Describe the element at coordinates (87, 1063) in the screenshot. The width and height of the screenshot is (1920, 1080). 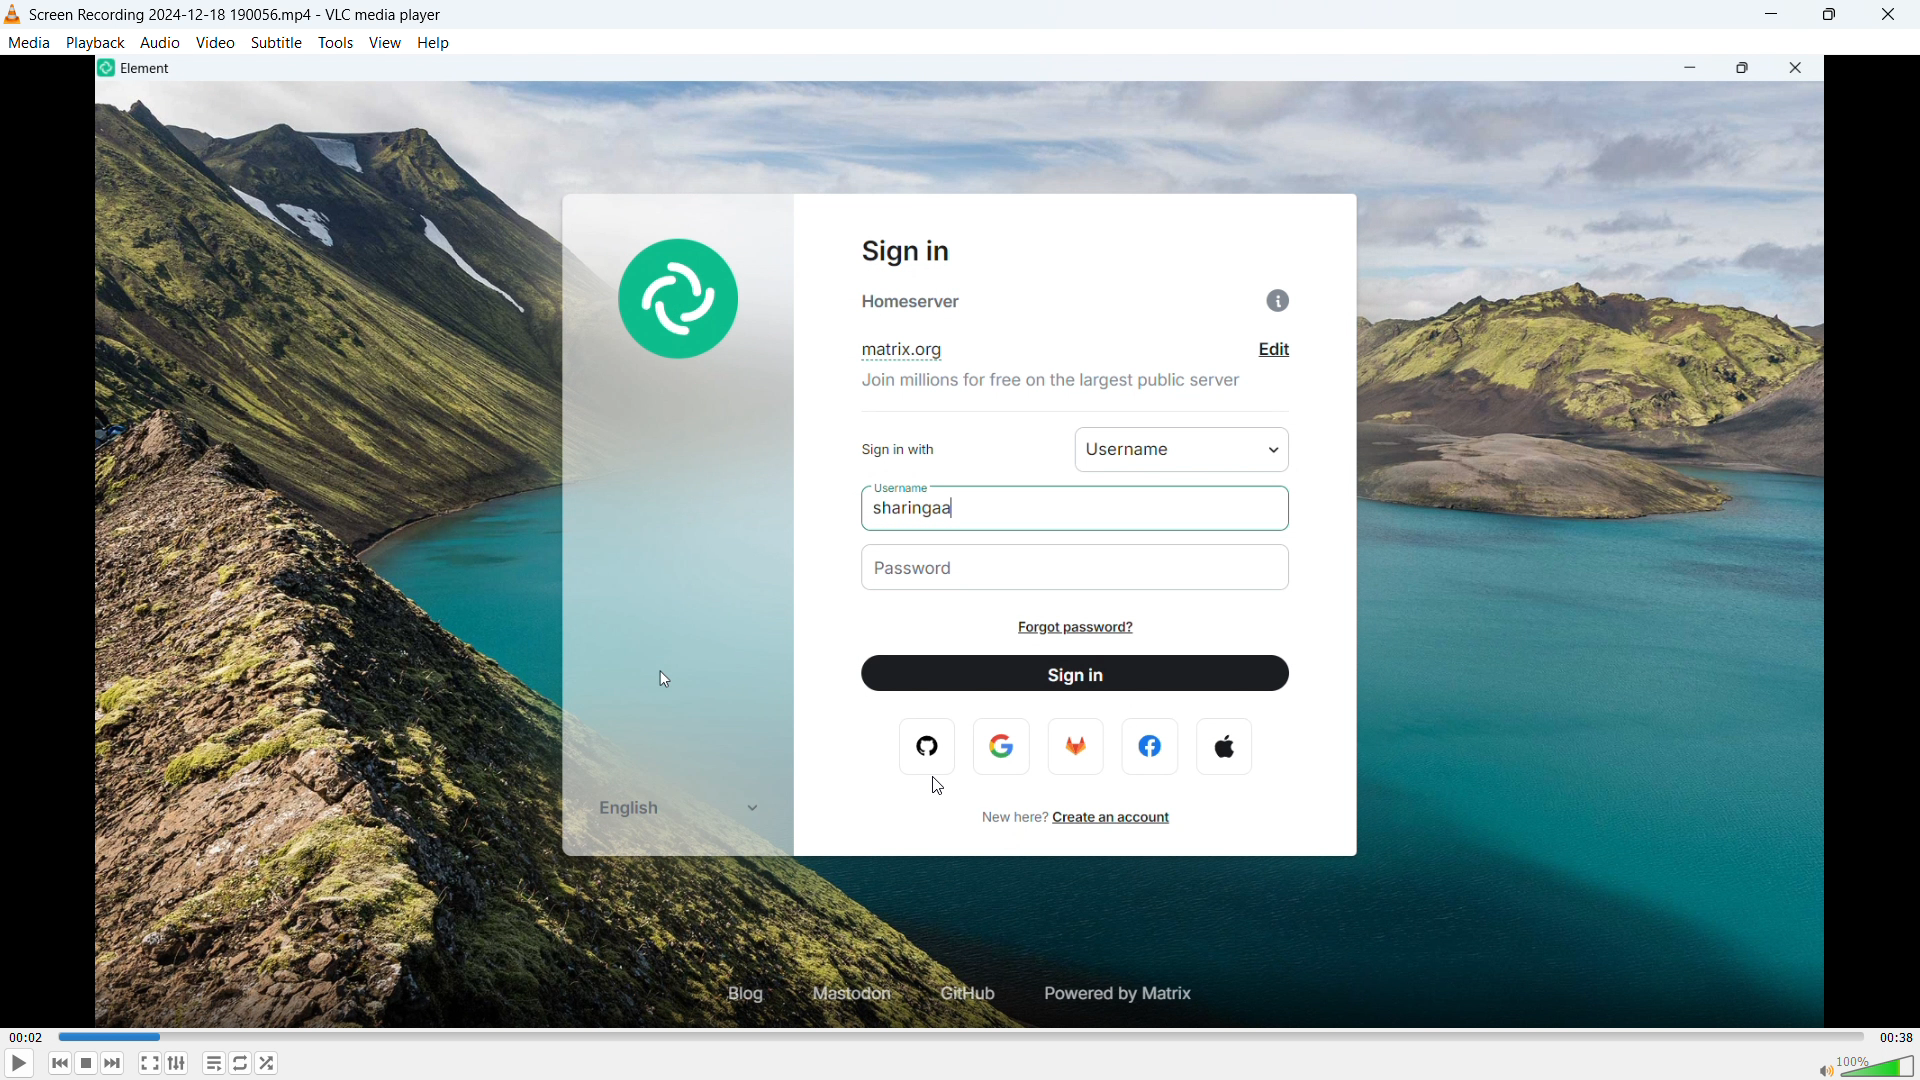
I see `stop playback` at that location.